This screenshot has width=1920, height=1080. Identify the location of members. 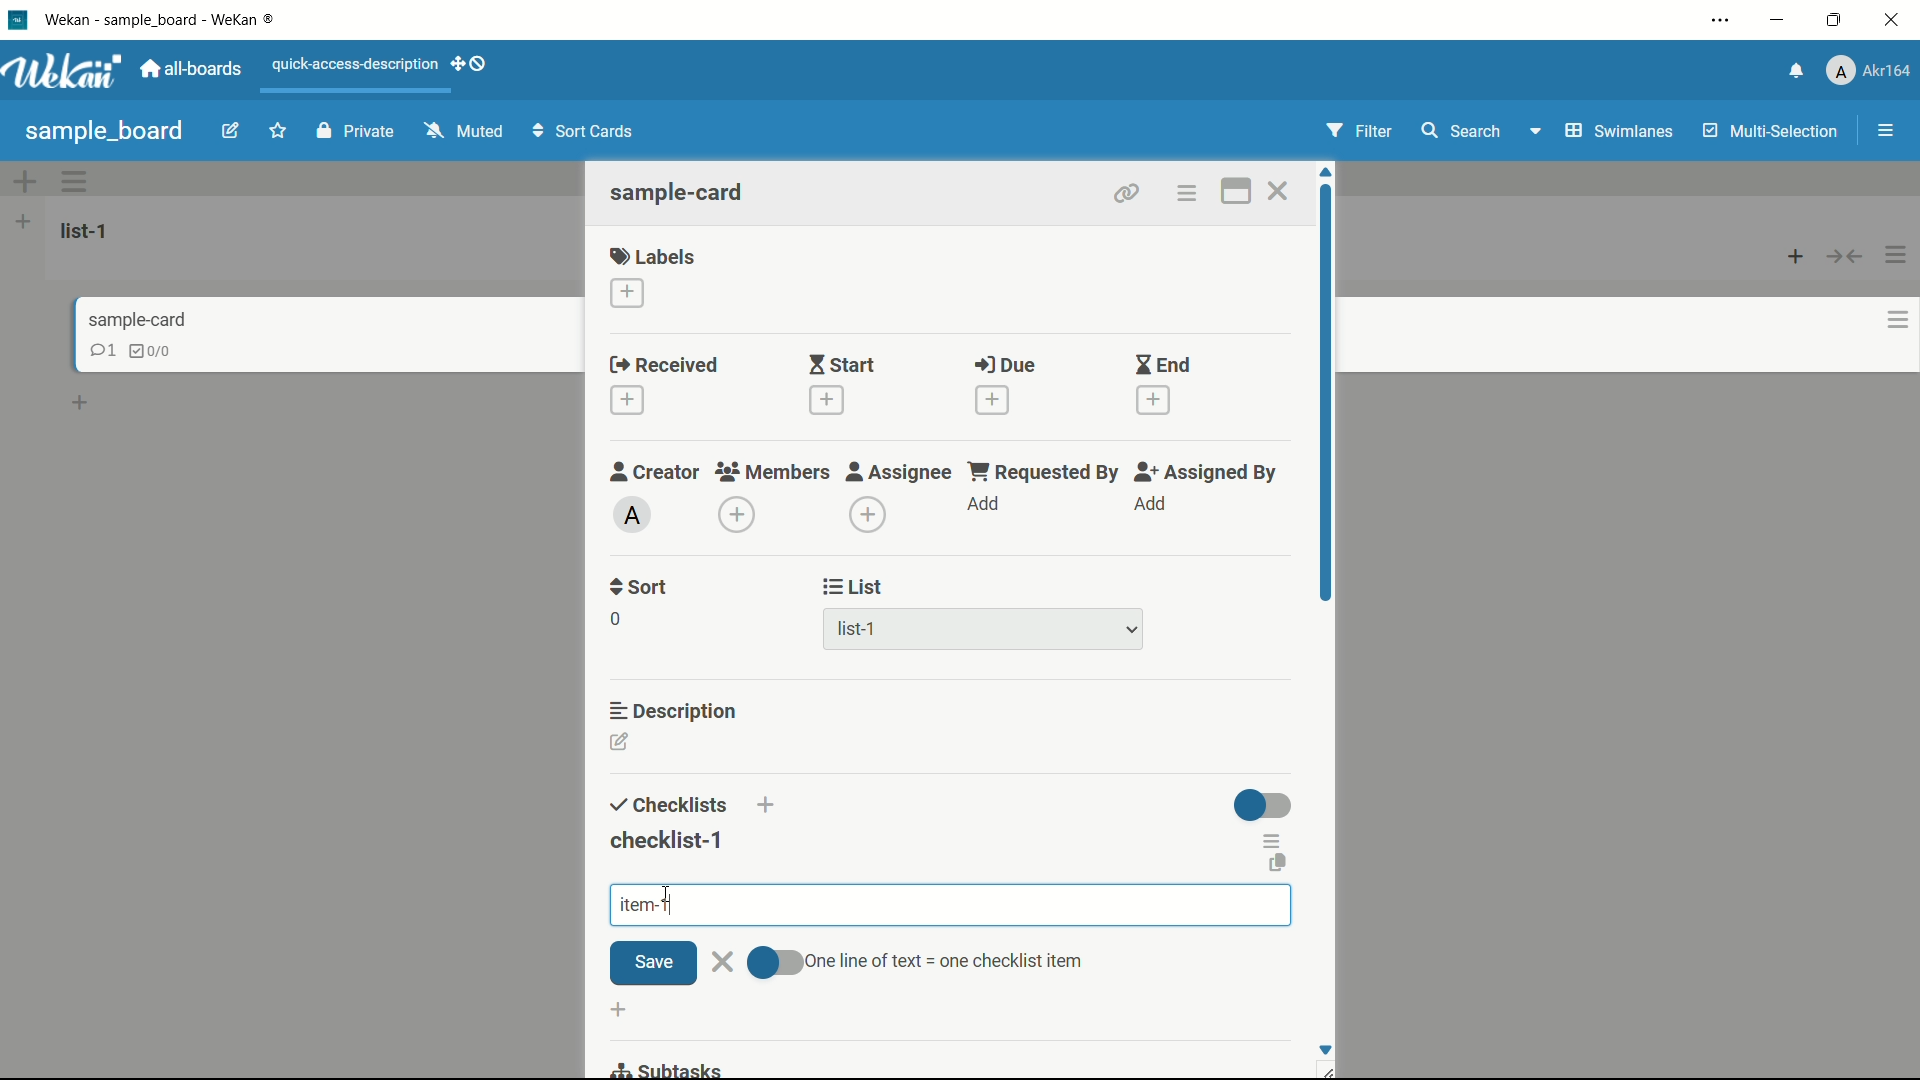
(776, 474).